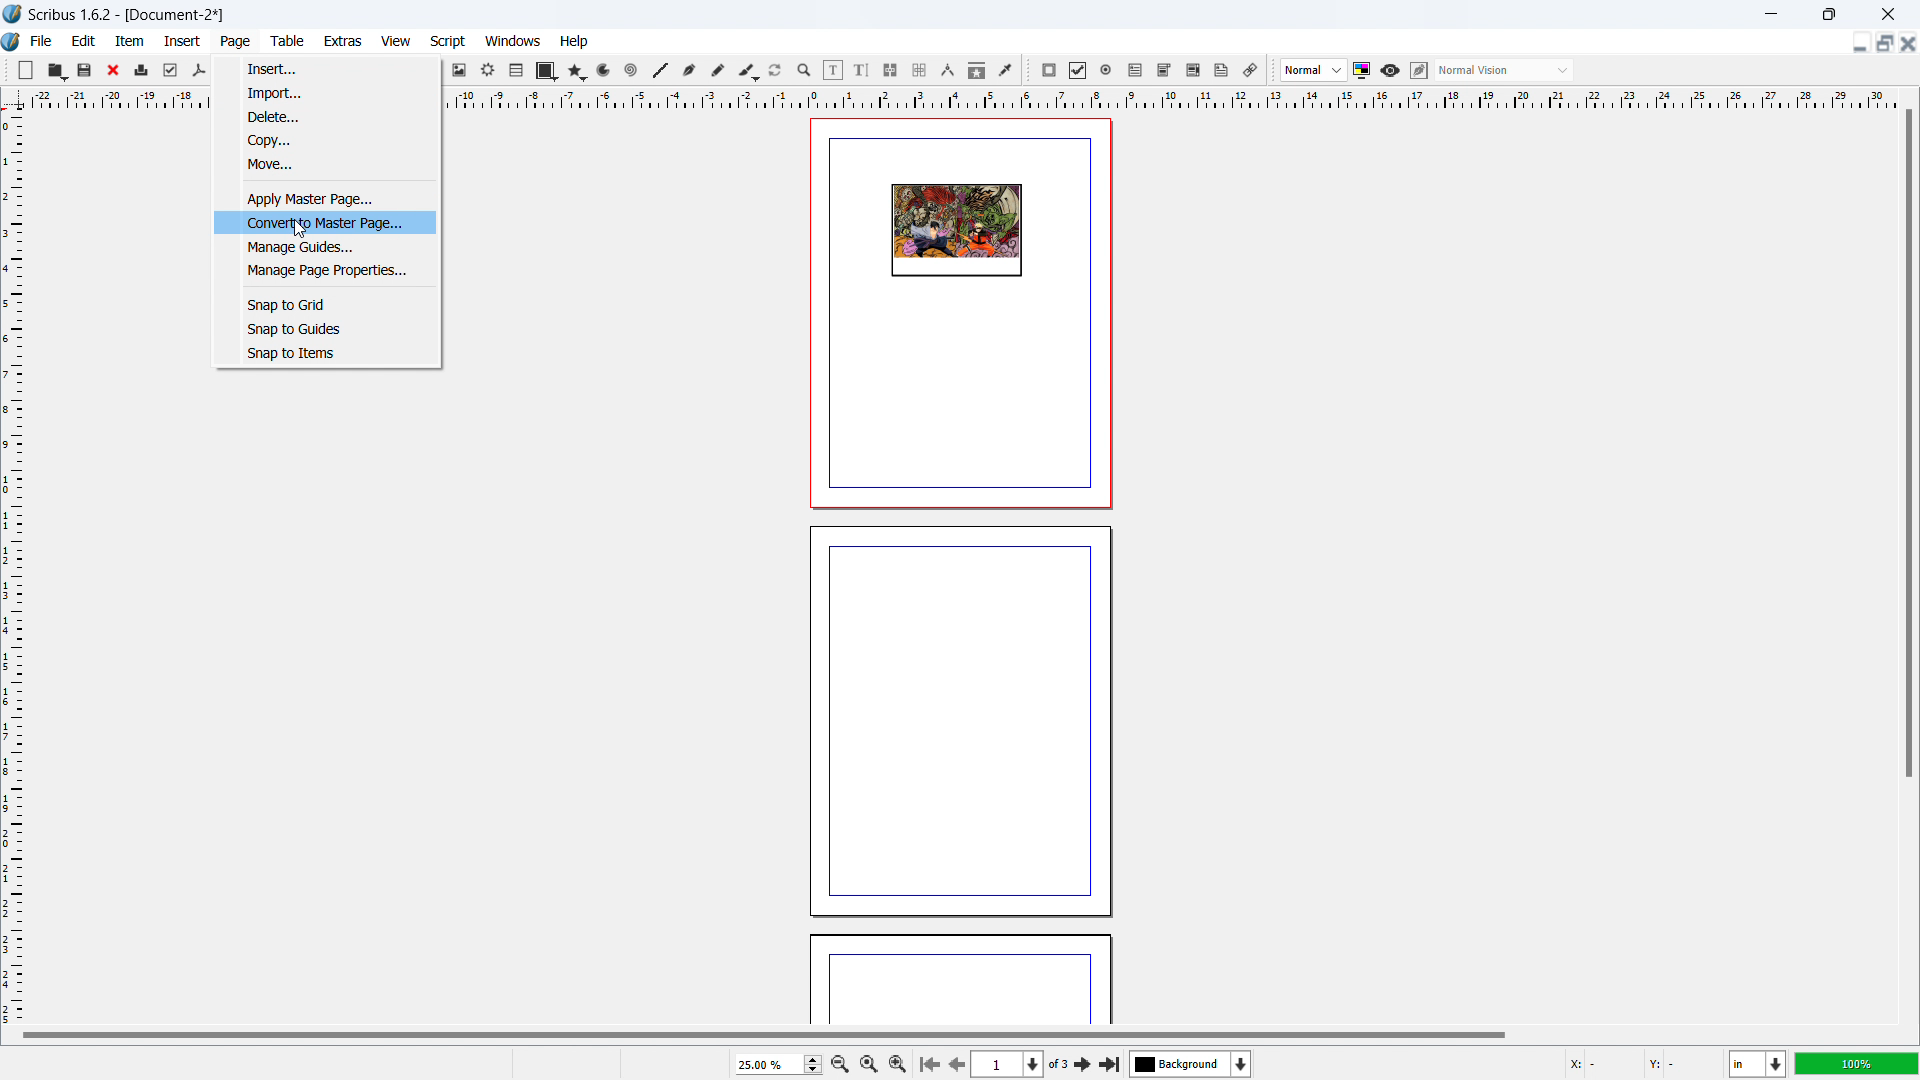 This screenshot has height=1080, width=1920. Describe the element at coordinates (719, 71) in the screenshot. I see `freehand line` at that location.